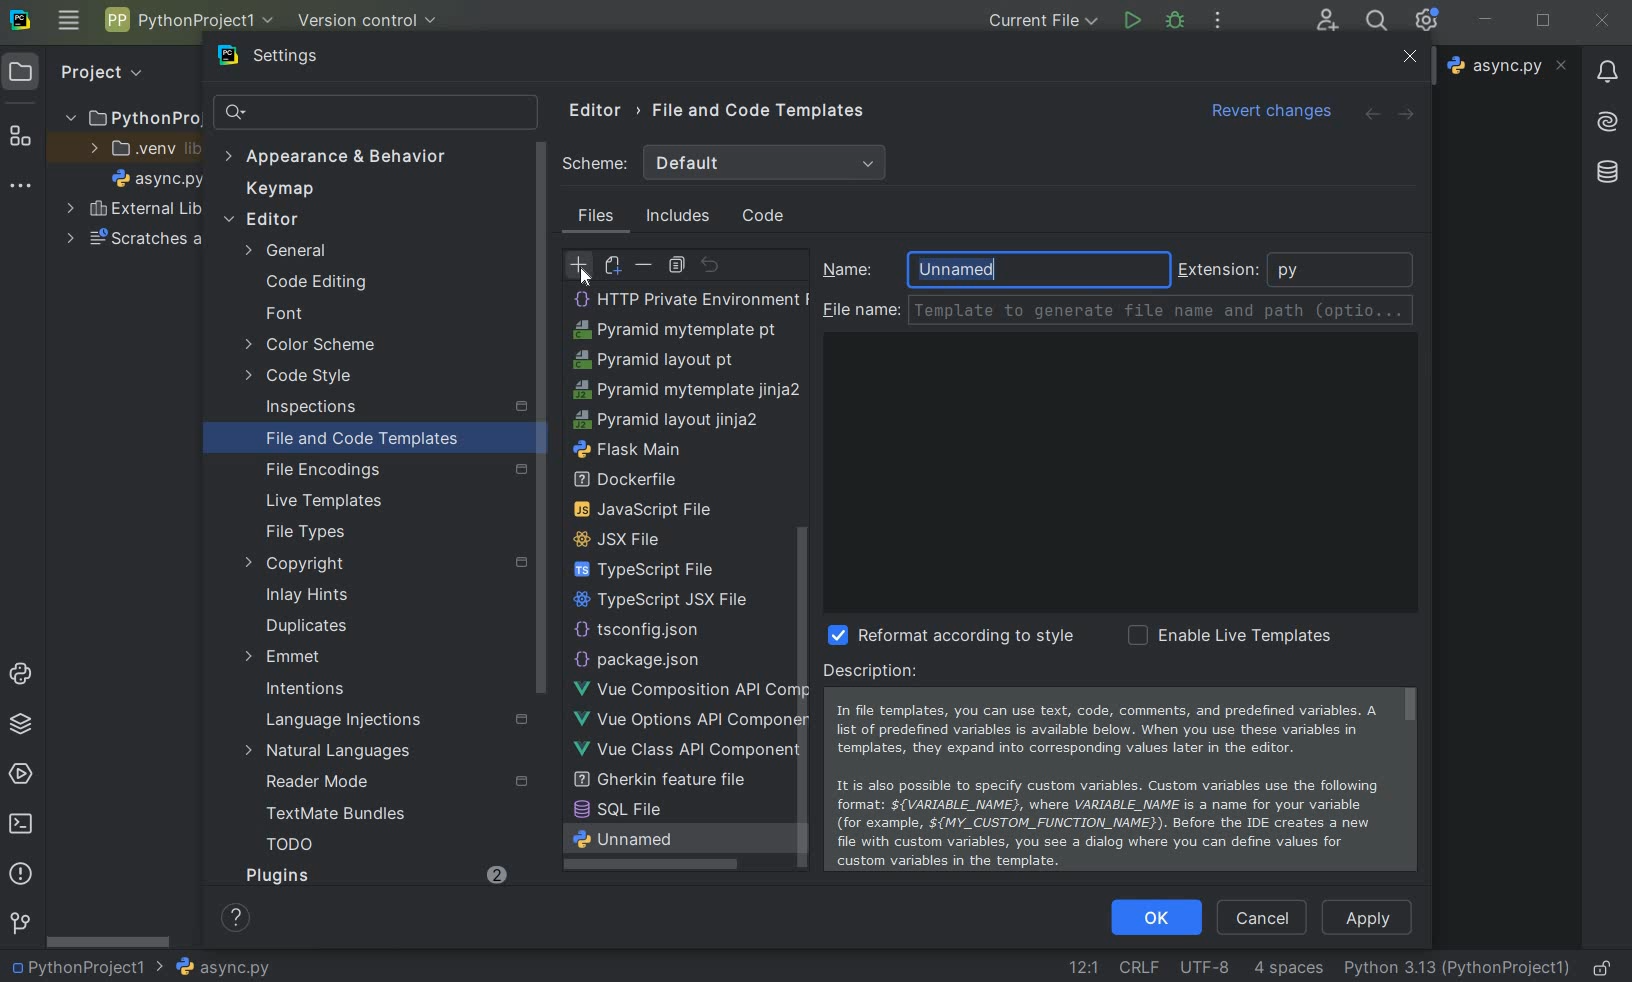 The height and width of the screenshot is (982, 1632). I want to click on natural languages, so click(342, 752).